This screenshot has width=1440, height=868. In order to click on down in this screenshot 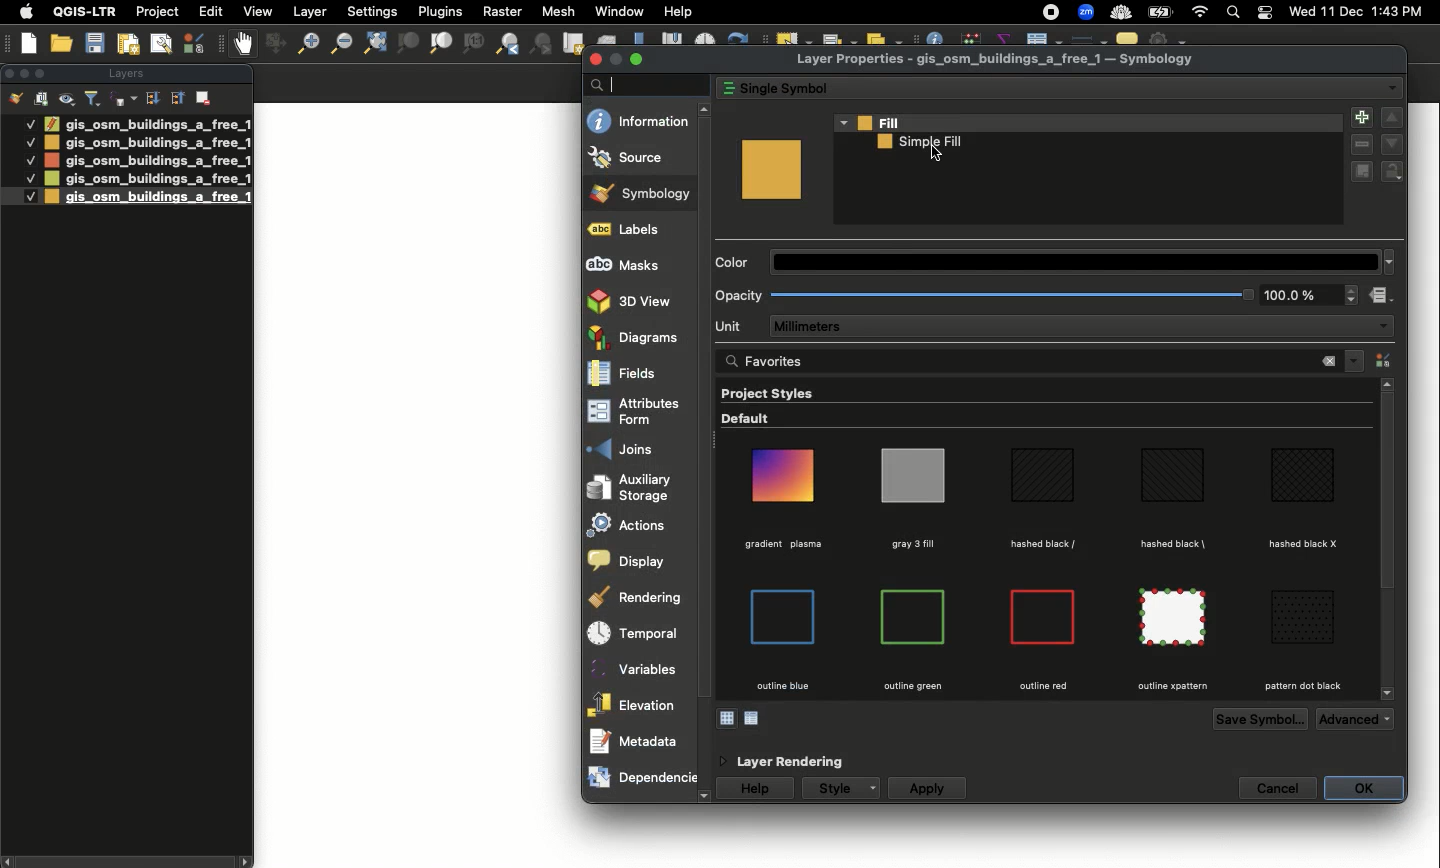, I will do `click(1387, 695)`.